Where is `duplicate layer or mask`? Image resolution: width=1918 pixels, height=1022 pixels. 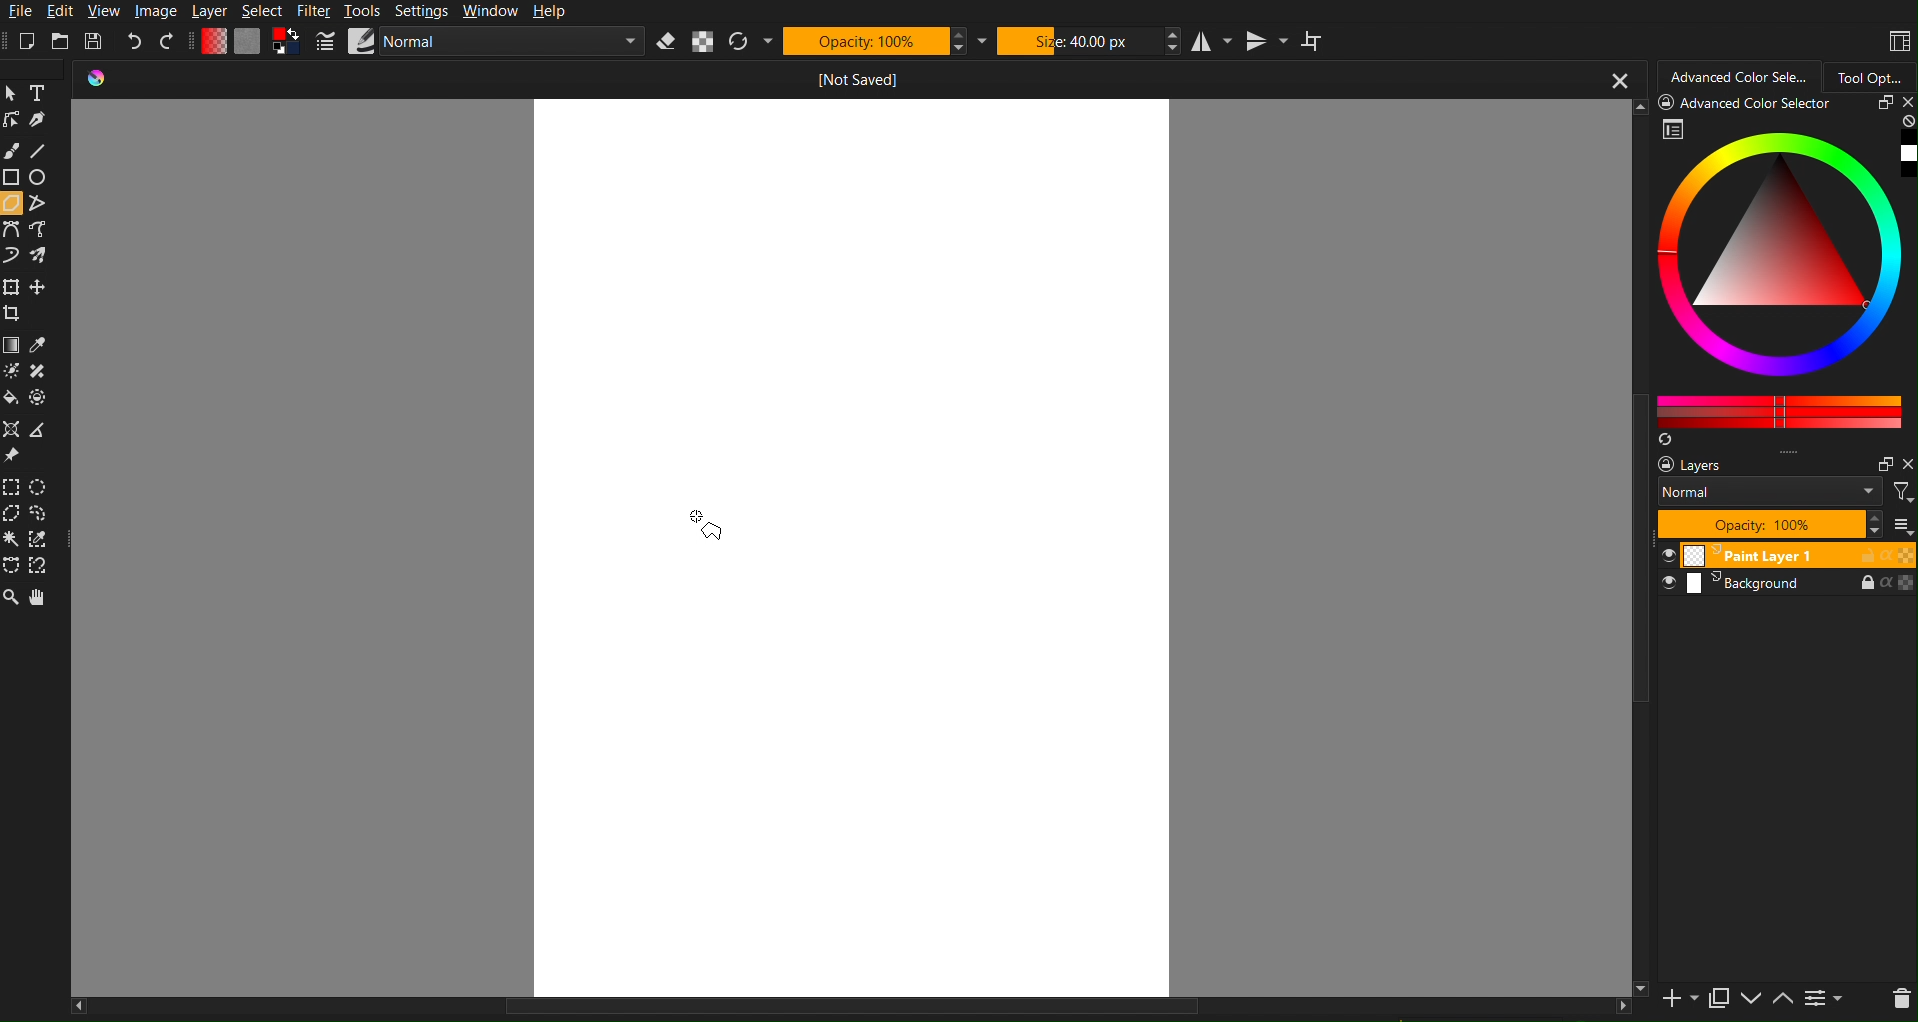
duplicate layer or mask is located at coordinates (1719, 998).